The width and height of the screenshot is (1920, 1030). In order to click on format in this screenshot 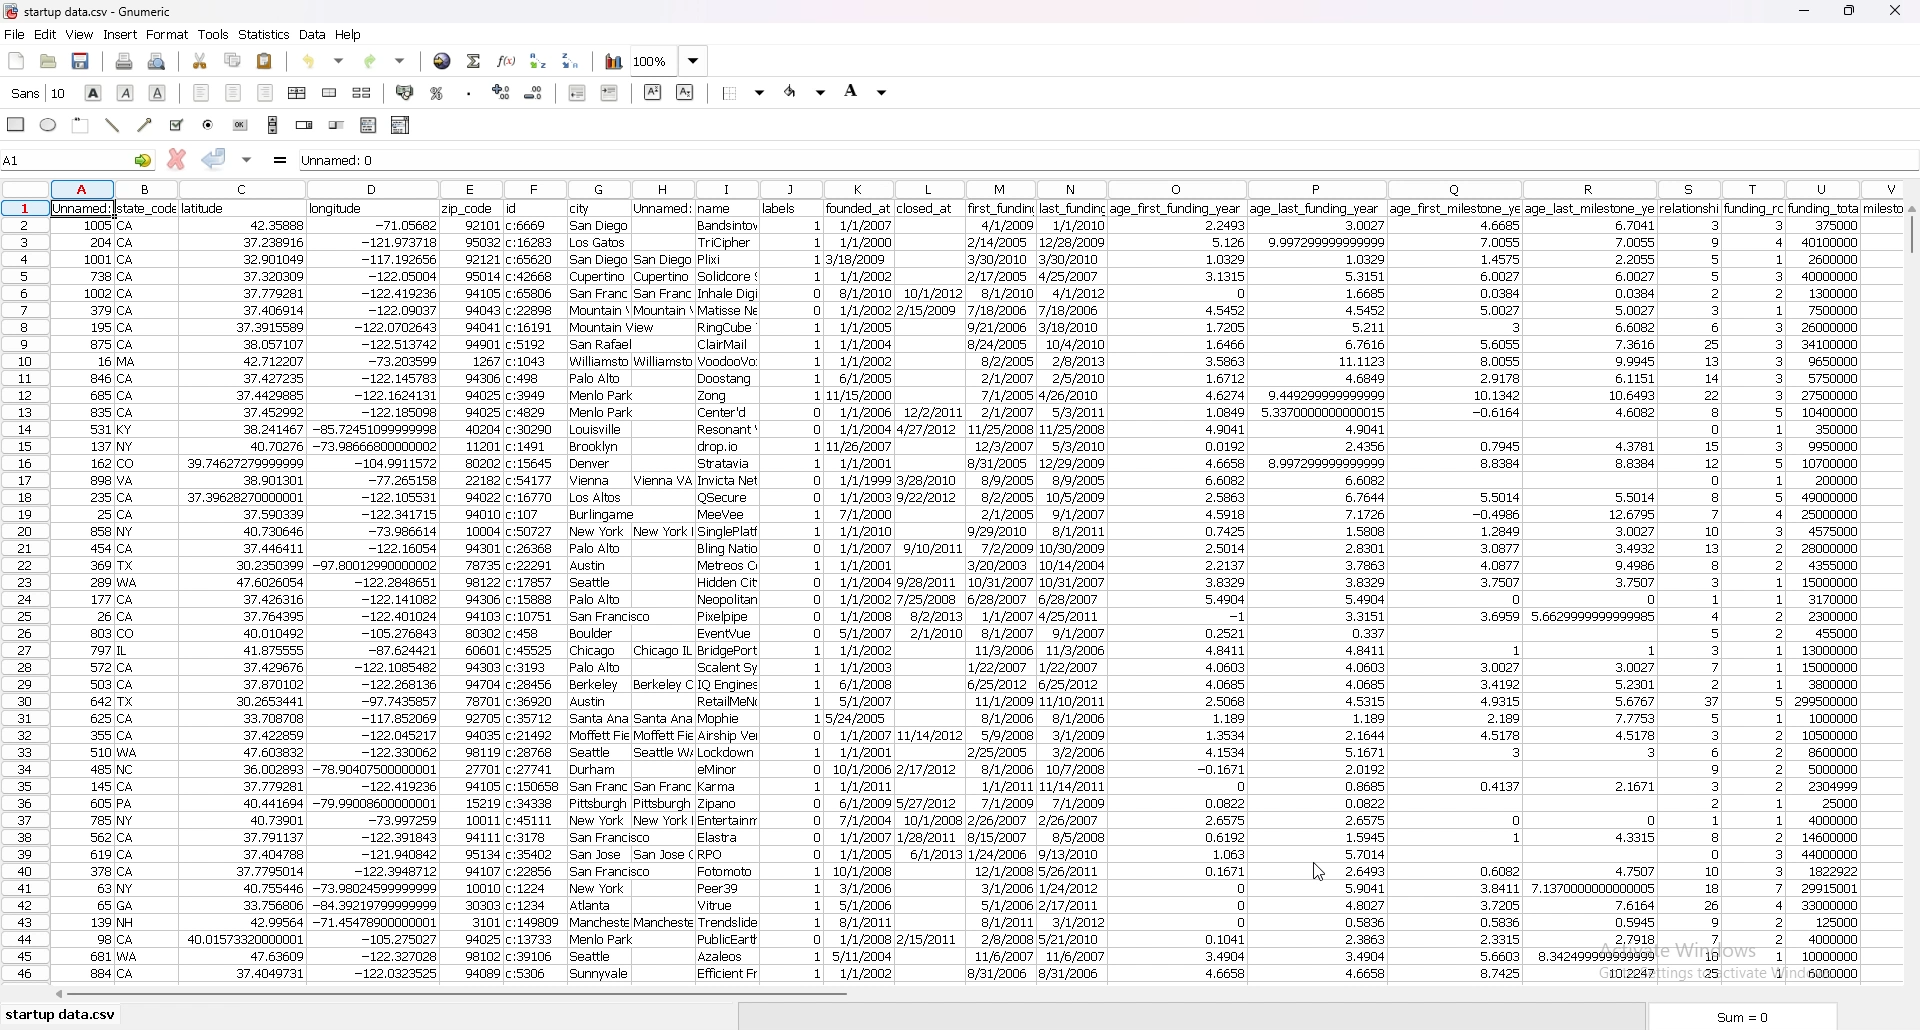, I will do `click(169, 35)`.